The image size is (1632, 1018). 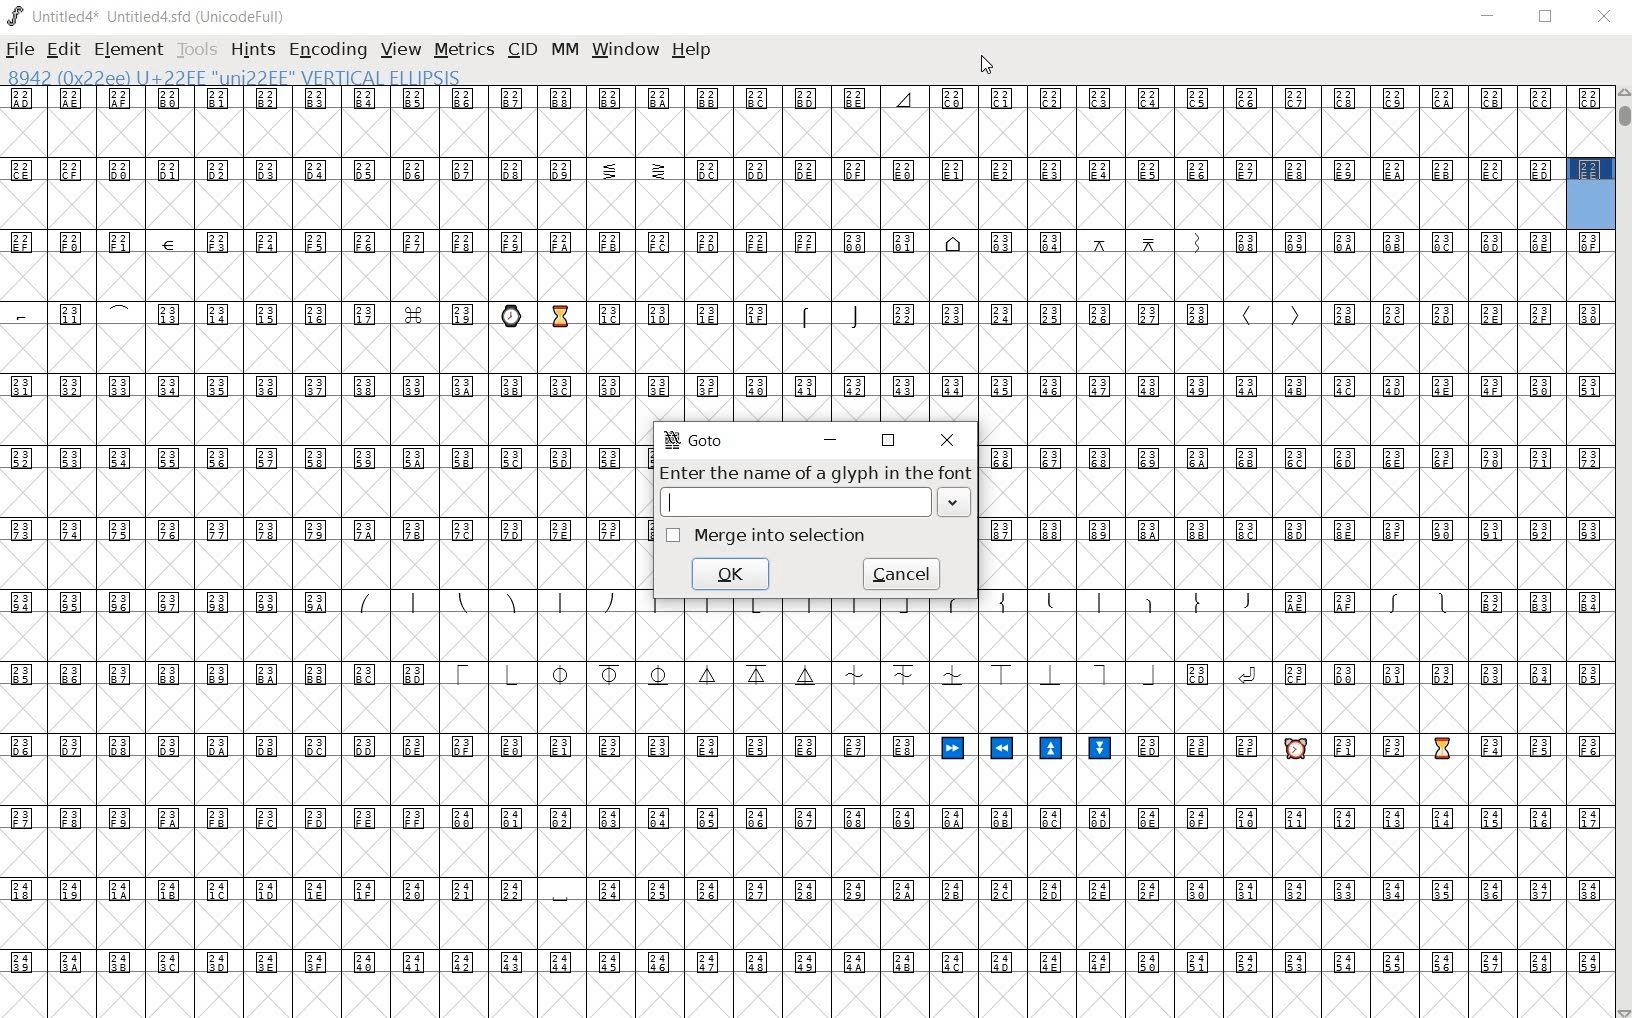 What do you see at coordinates (521, 49) in the screenshot?
I see `CID` at bounding box center [521, 49].